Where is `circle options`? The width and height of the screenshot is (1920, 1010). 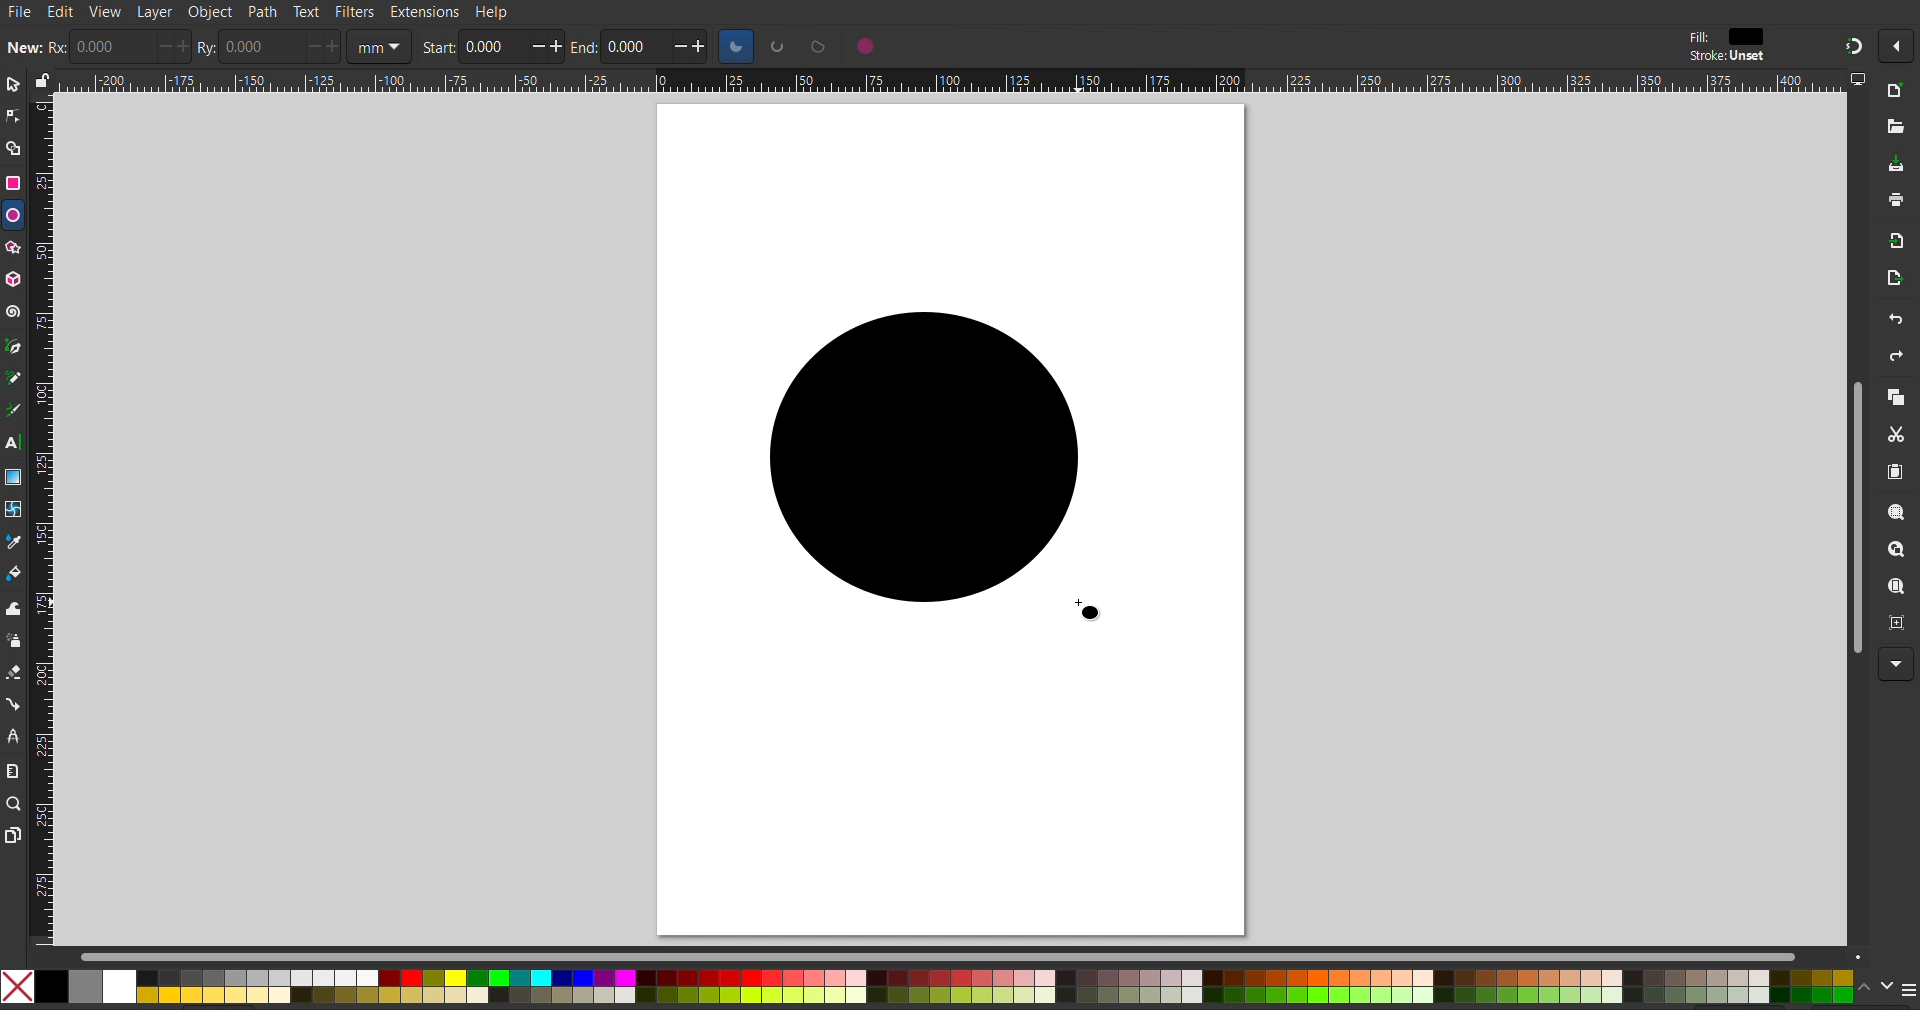 circle options is located at coordinates (777, 46).